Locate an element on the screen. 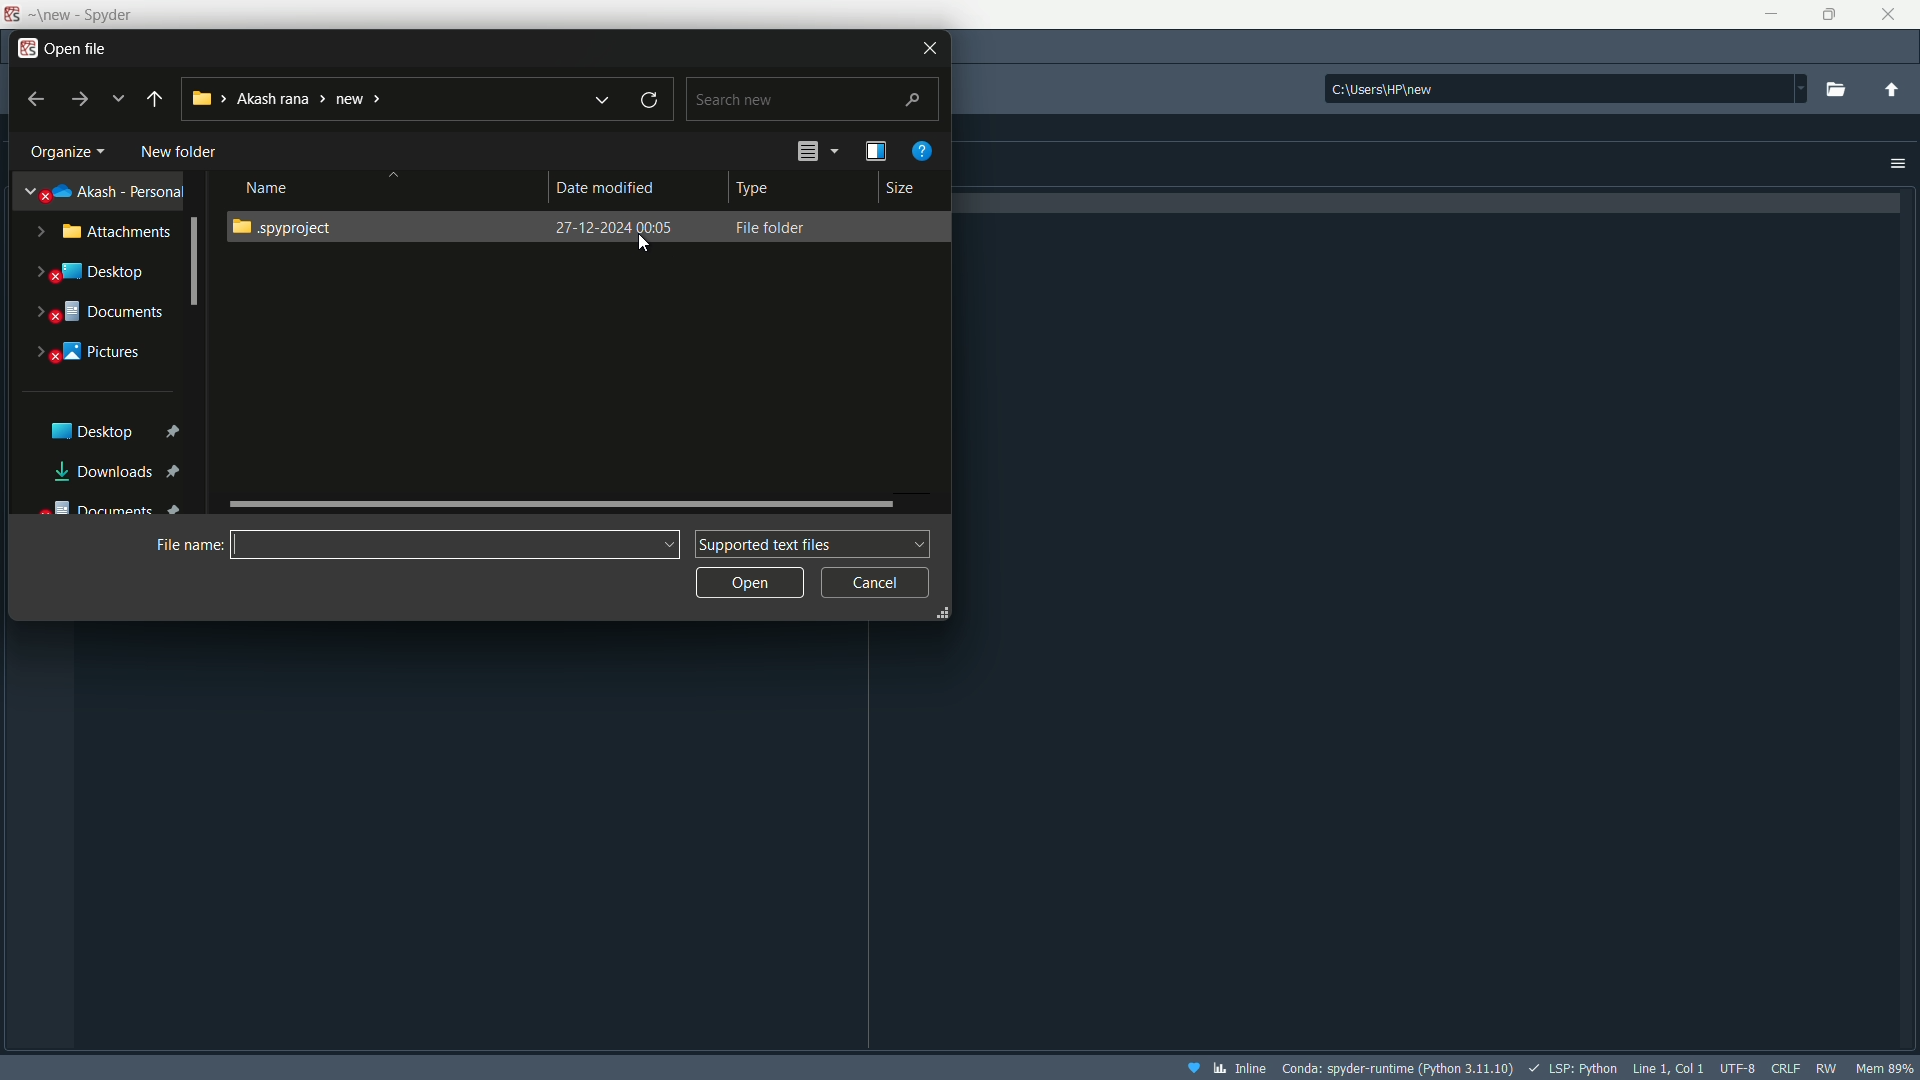  Desktop is located at coordinates (111, 432).